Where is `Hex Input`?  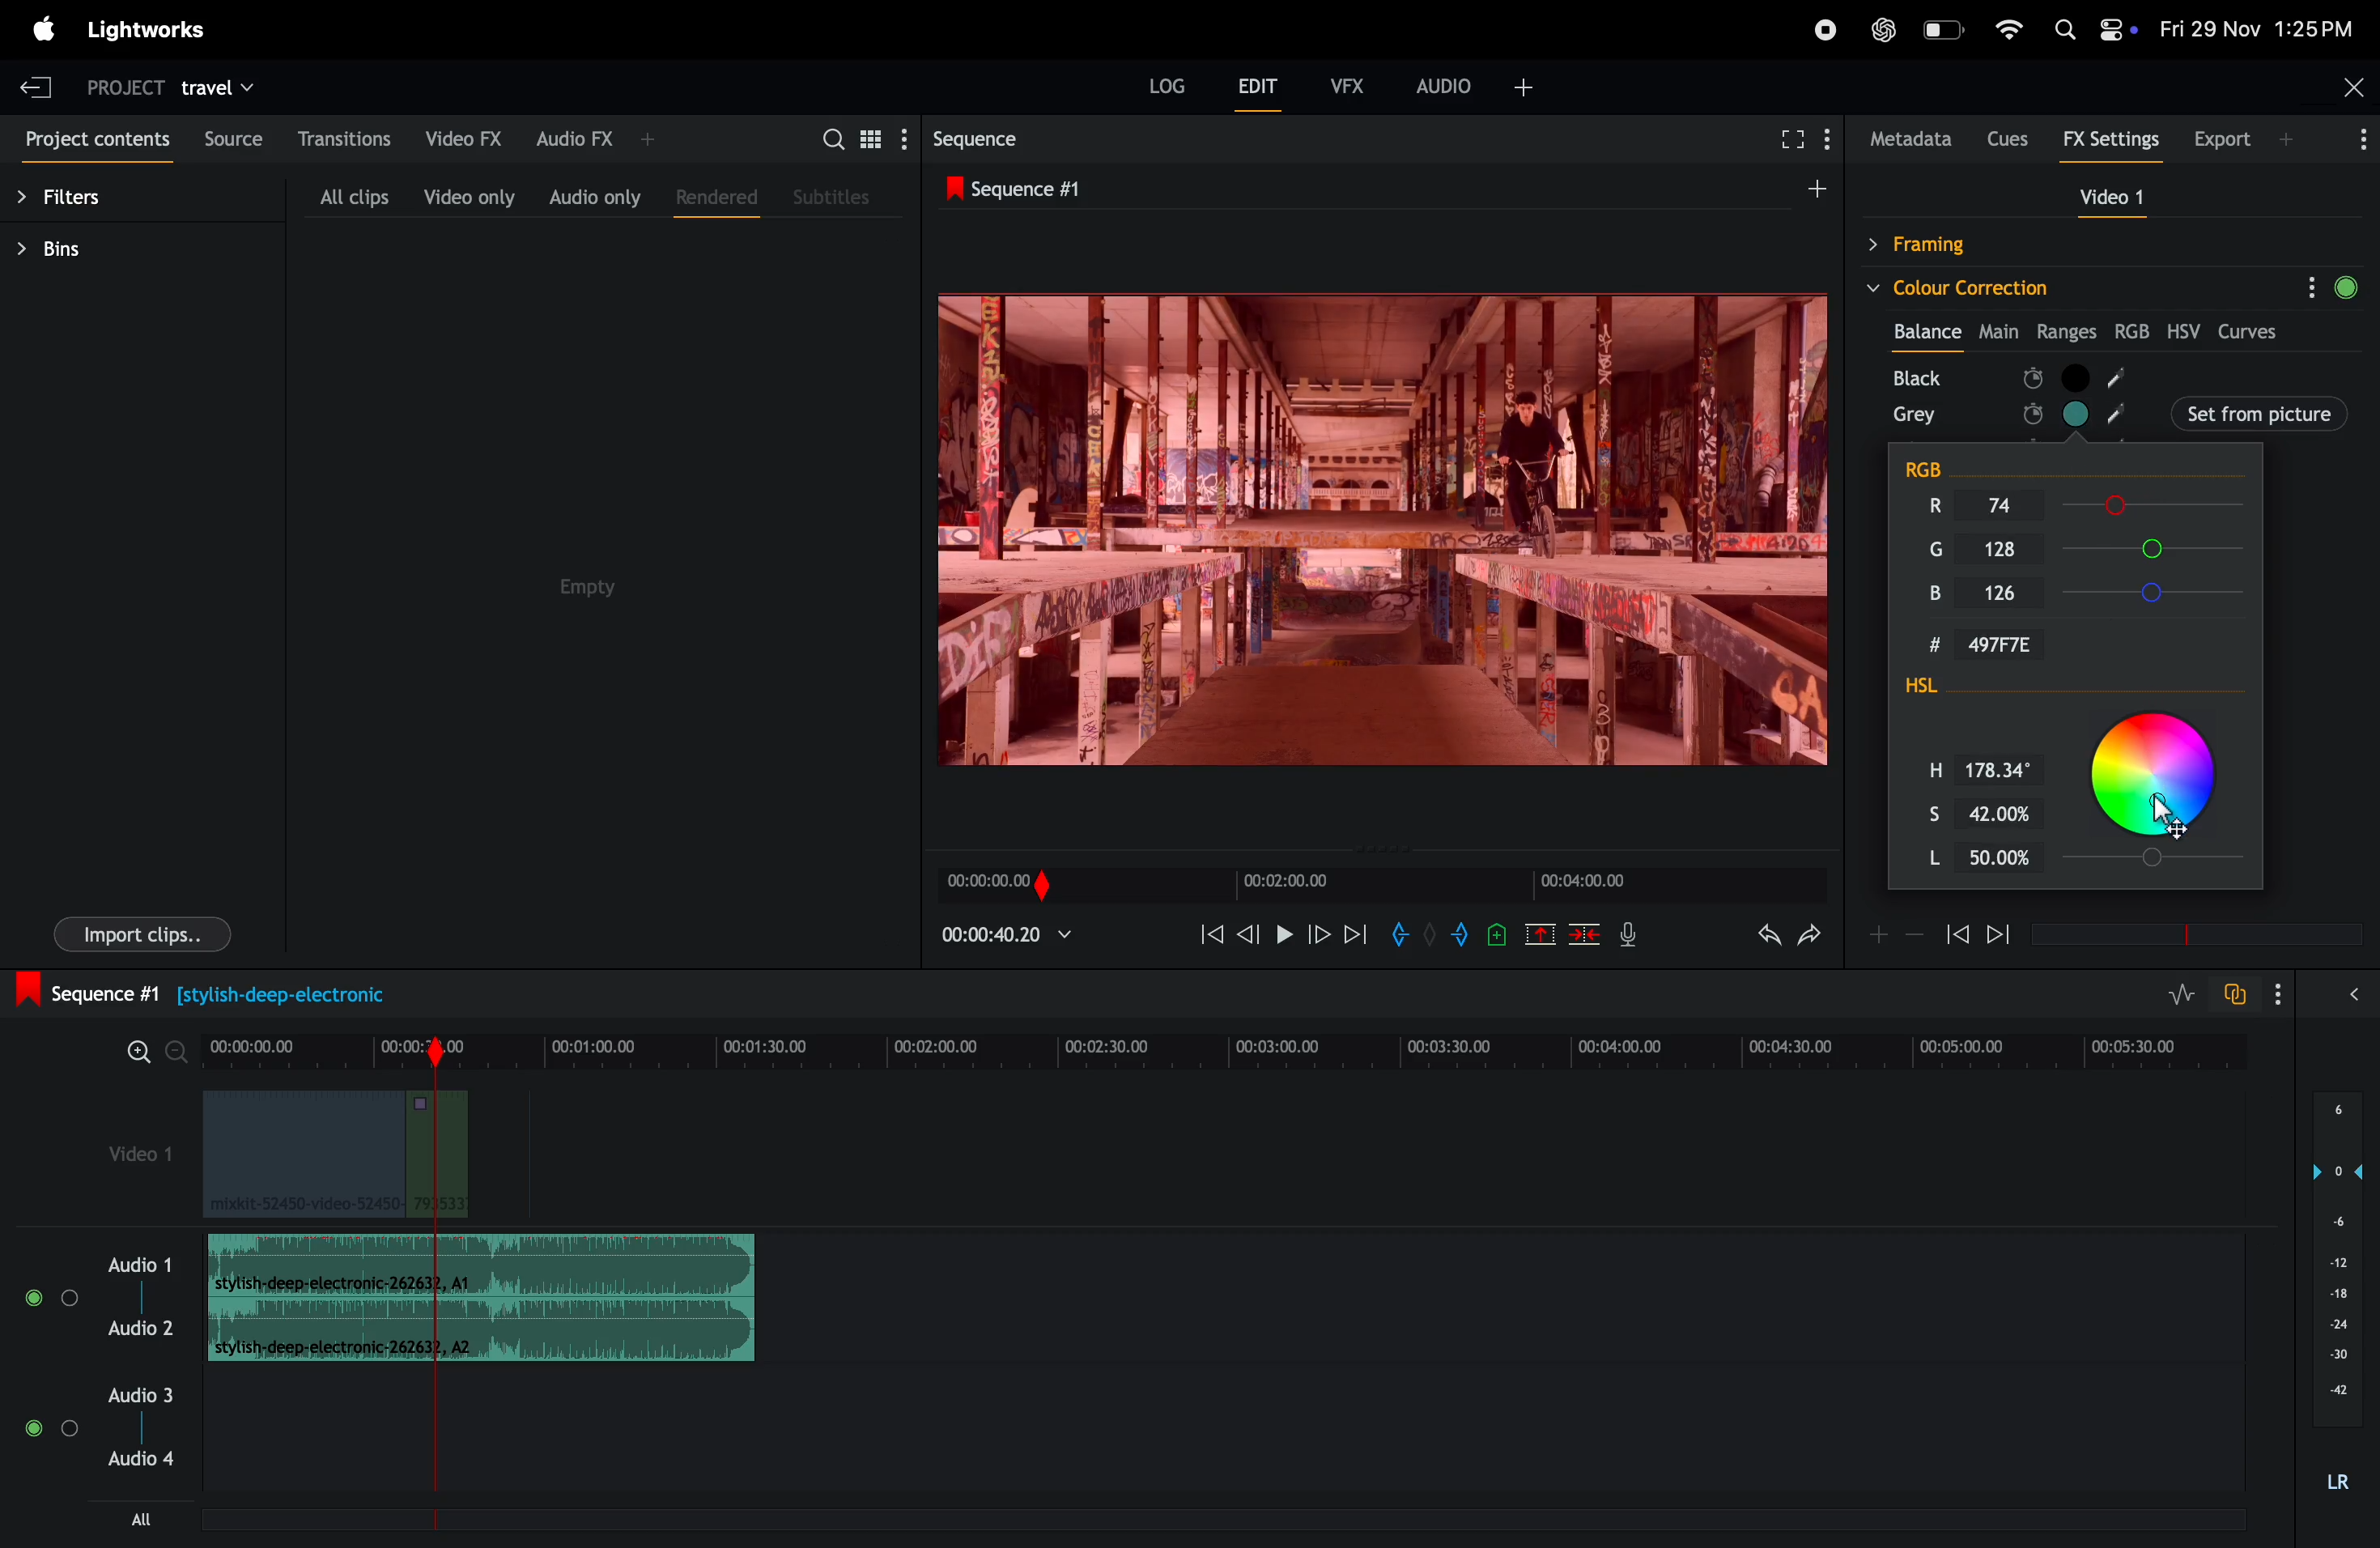 Hex Input is located at coordinates (2010, 645).